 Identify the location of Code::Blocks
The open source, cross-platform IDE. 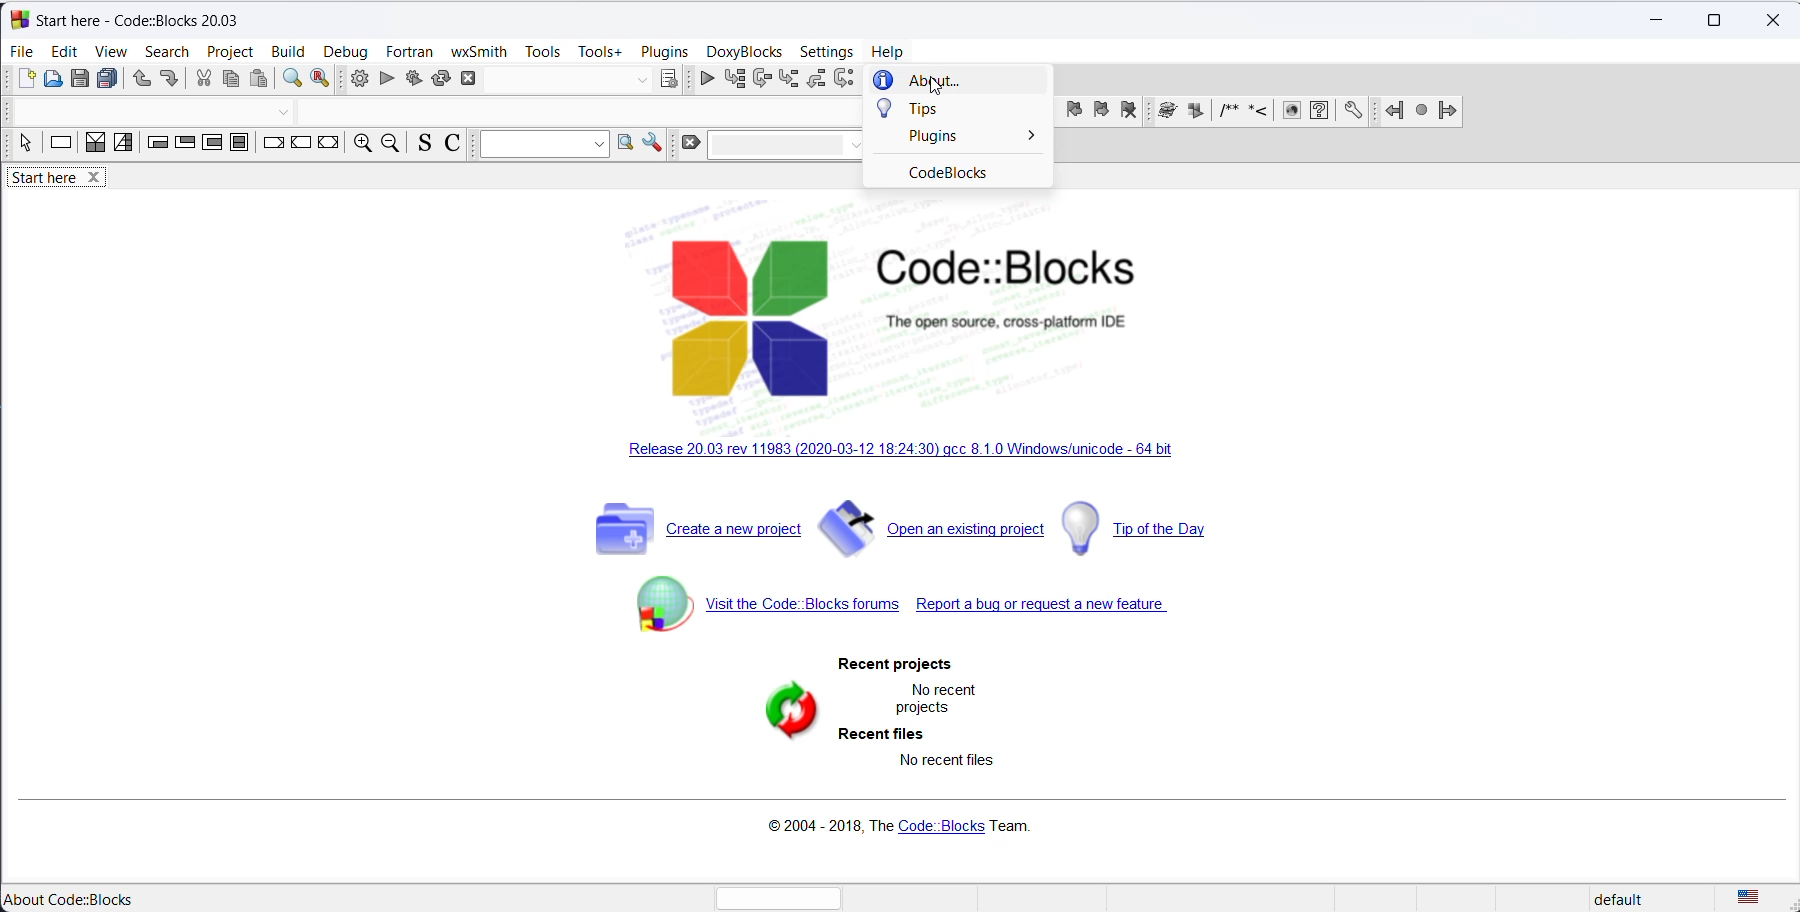
(894, 319).